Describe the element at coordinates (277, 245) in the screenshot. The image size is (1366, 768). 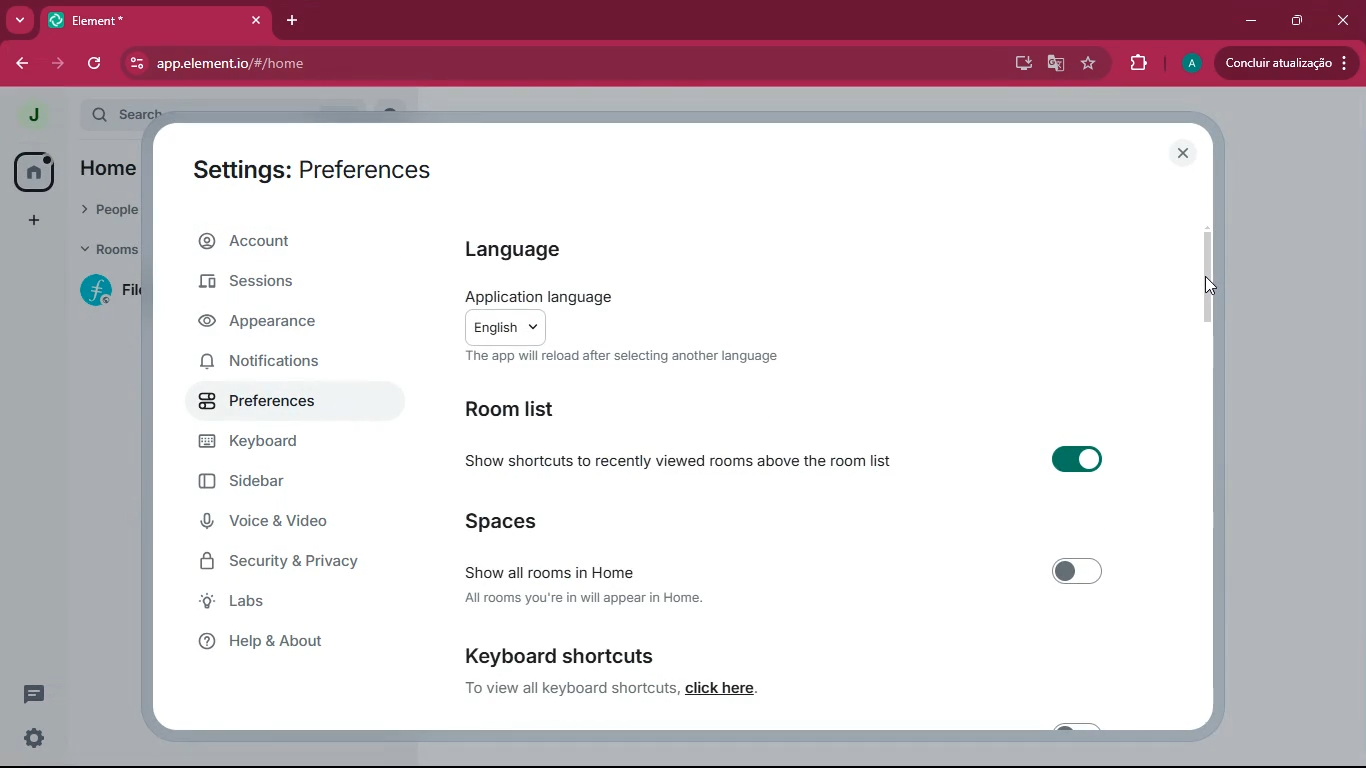
I see `account` at that location.